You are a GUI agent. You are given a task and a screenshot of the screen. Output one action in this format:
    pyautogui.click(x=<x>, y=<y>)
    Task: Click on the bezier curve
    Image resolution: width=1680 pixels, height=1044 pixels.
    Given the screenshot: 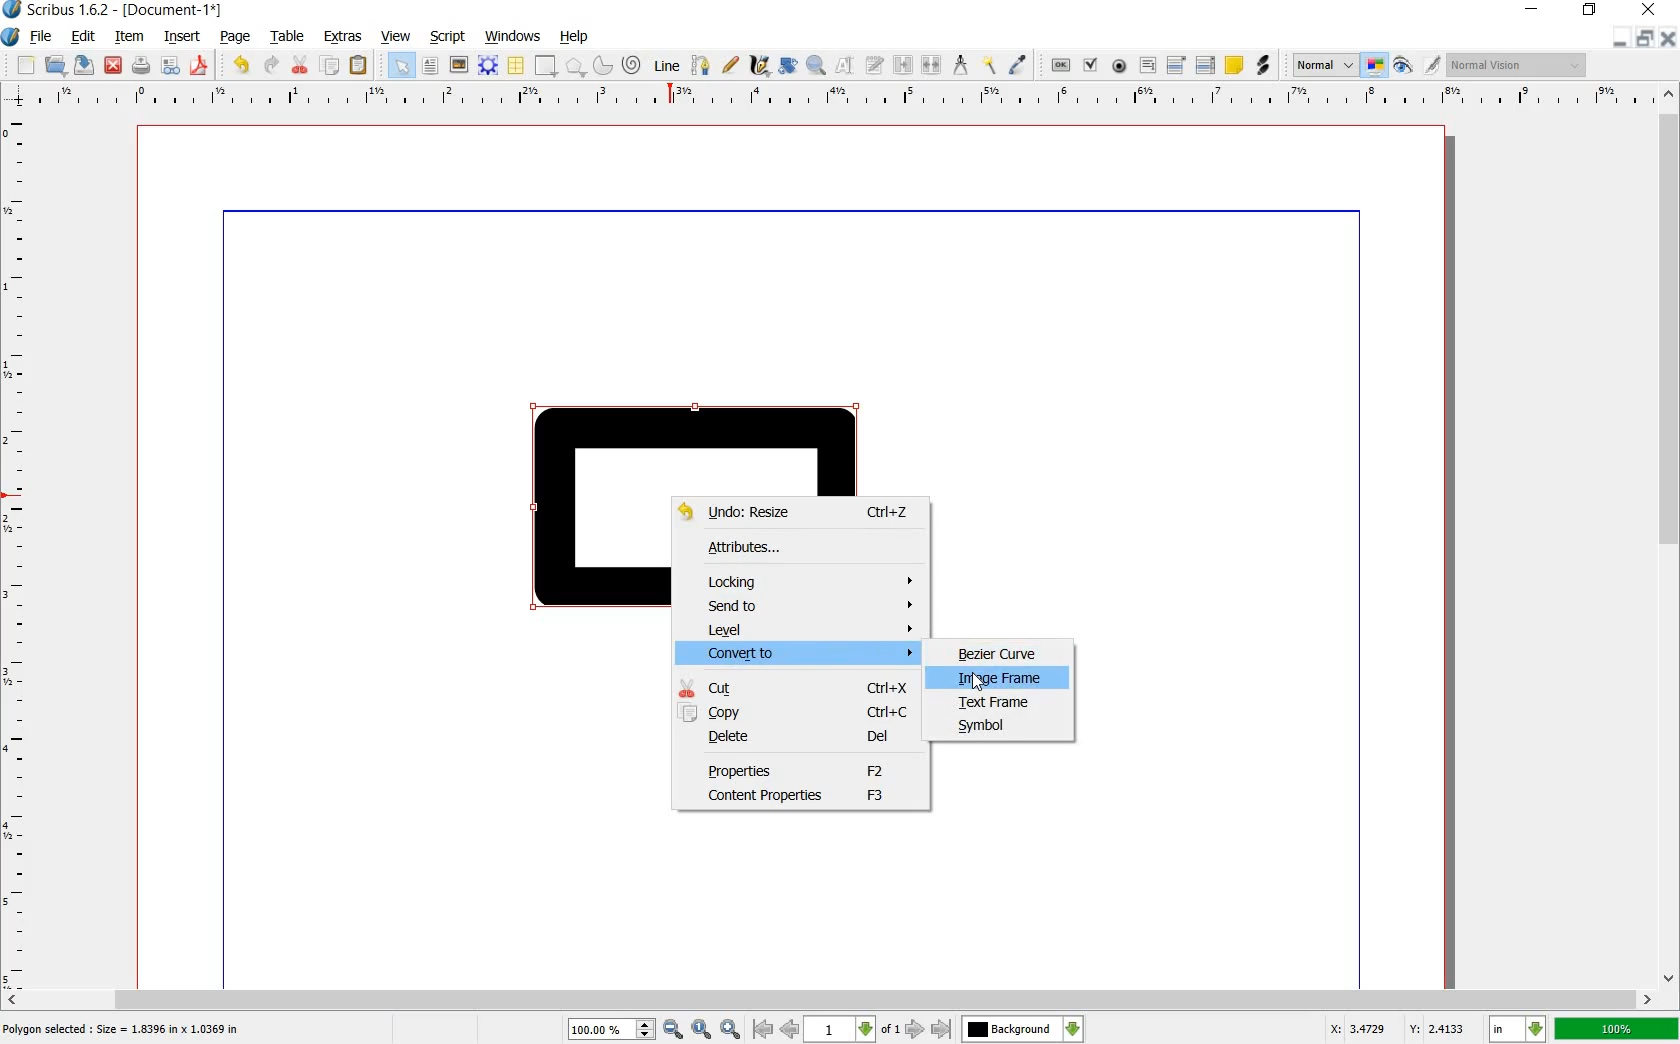 What is the action you would take?
    pyautogui.click(x=698, y=66)
    